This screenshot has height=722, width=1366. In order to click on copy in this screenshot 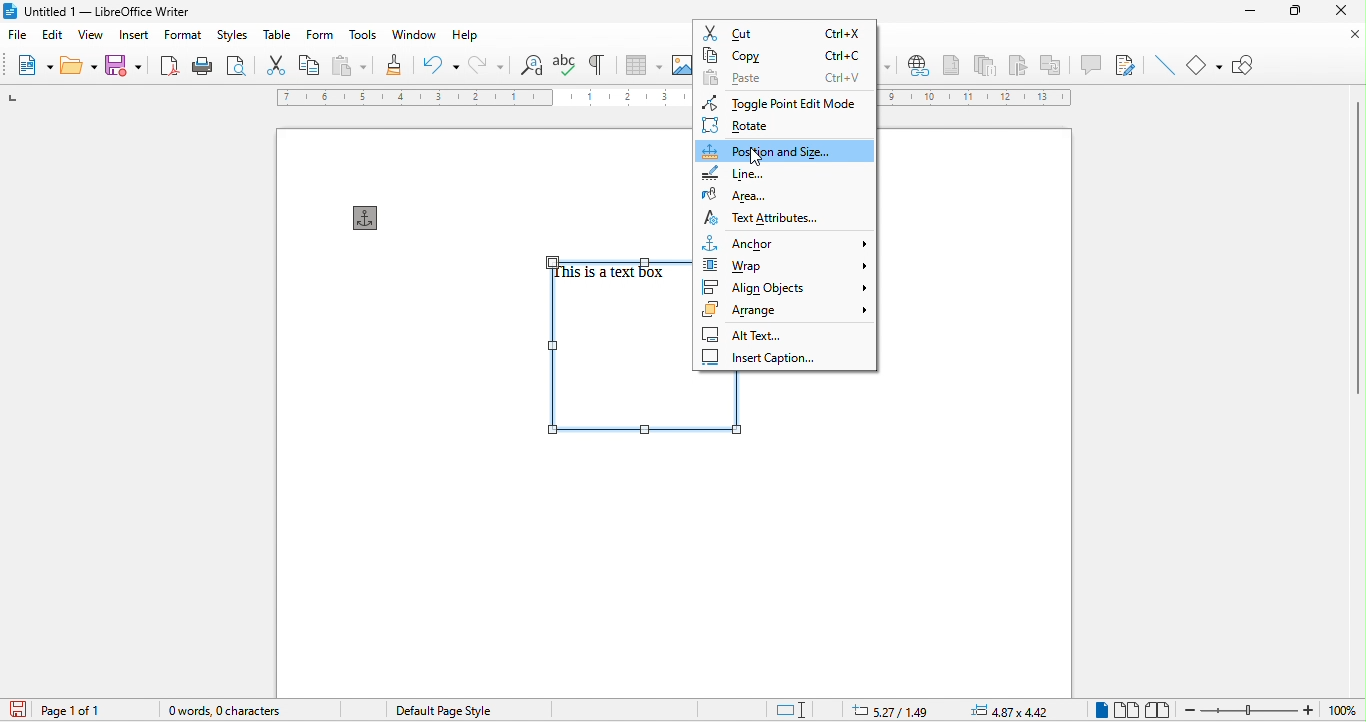, I will do `click(785, 55)`.